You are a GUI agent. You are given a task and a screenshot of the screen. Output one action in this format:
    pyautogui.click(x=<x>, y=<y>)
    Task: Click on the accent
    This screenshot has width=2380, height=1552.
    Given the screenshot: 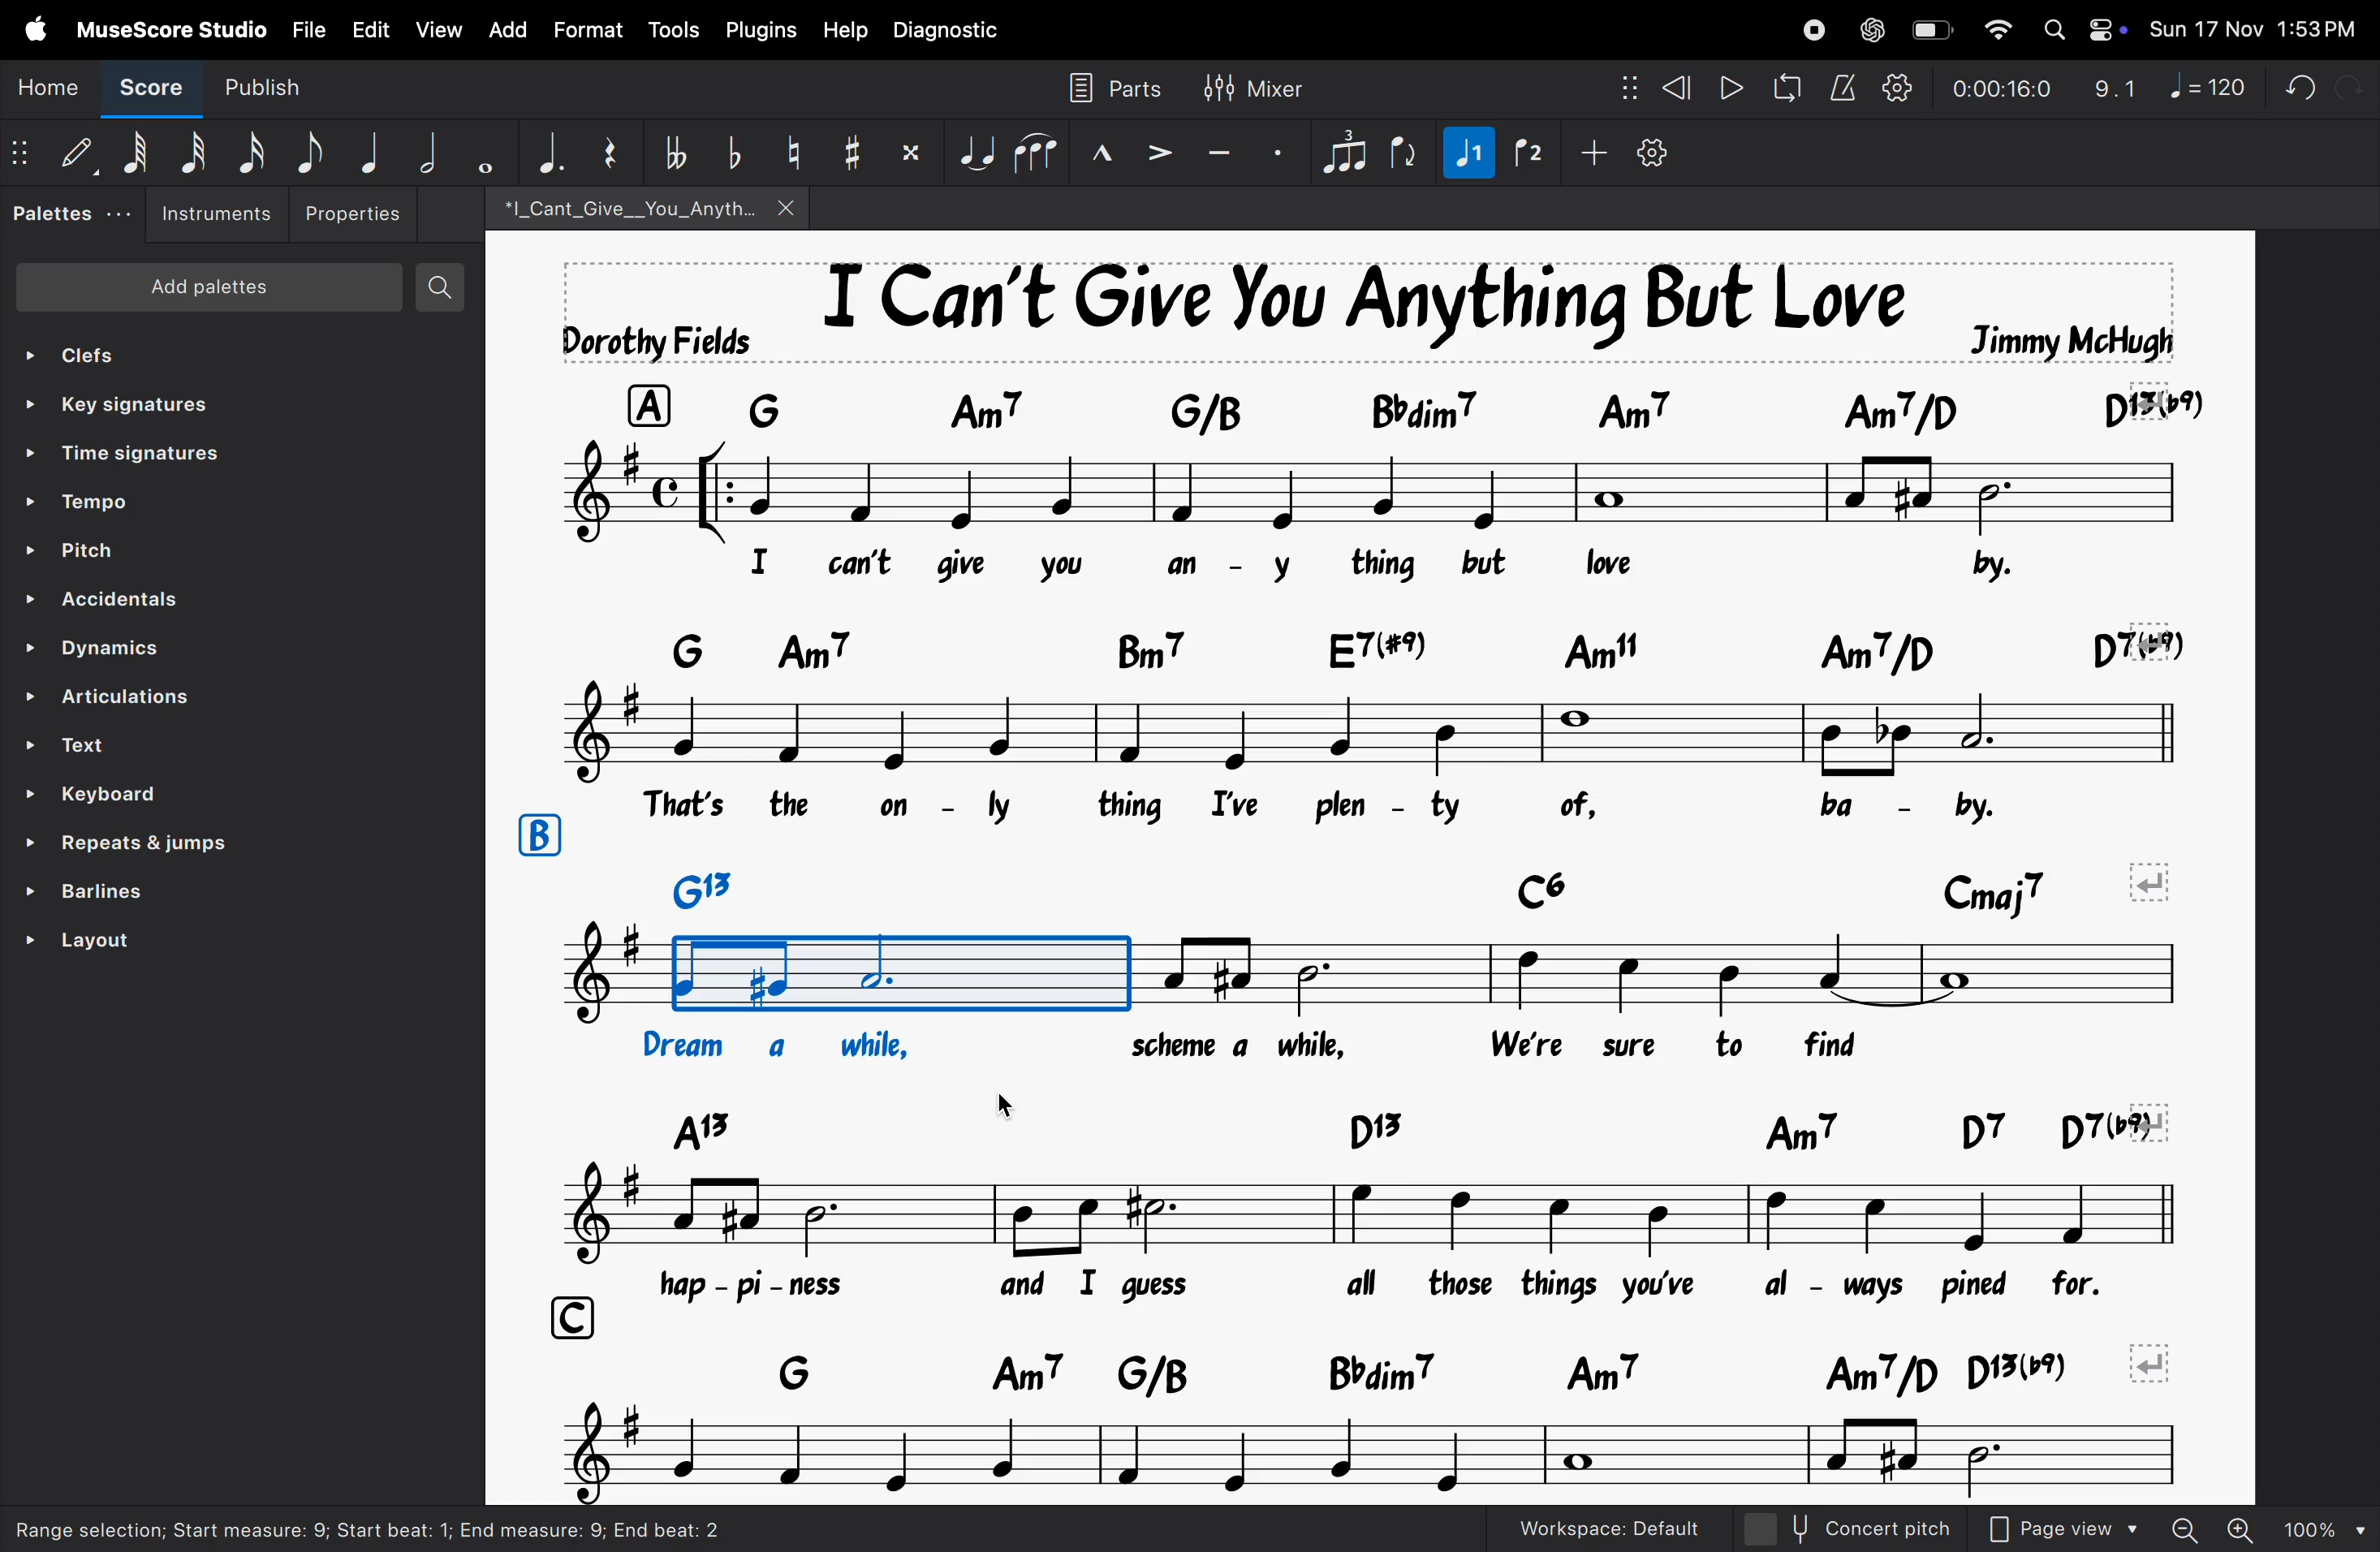 What is the action you would take?
    pyautogui.click(x=1162, y=153)
    